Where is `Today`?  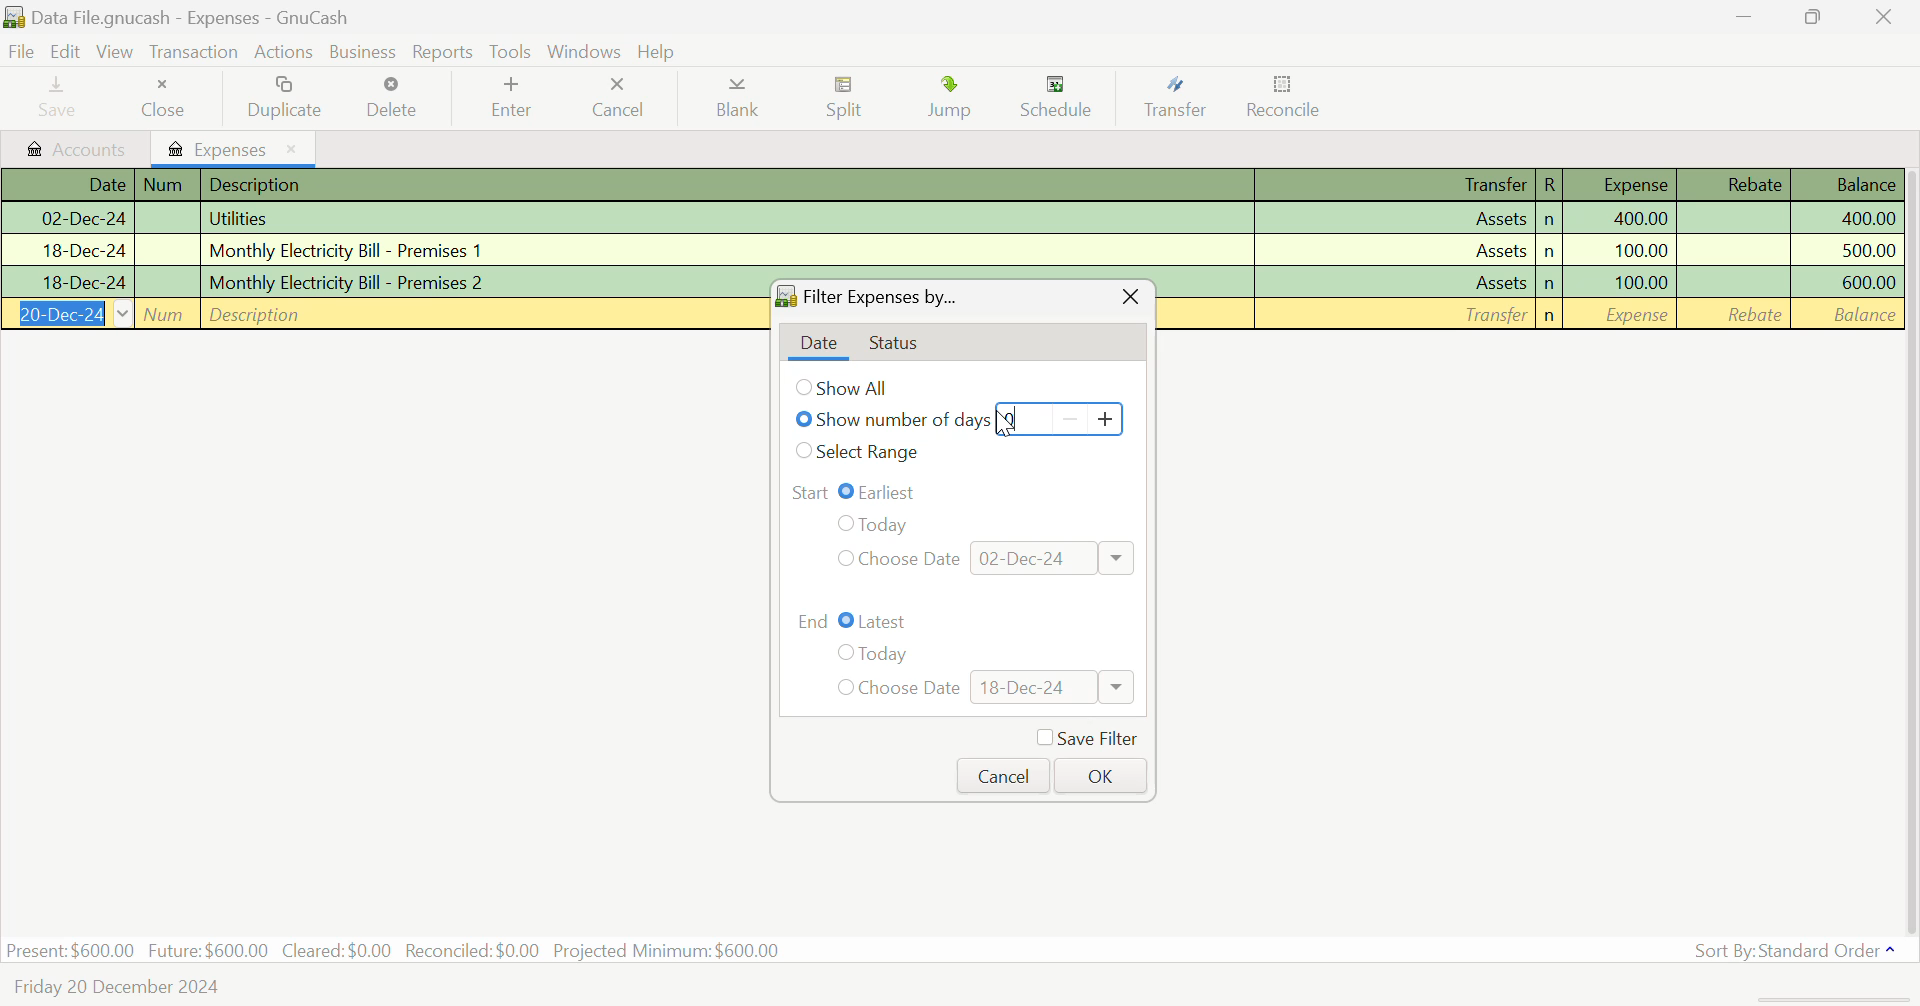 Today is located at coordinates (874, 655).